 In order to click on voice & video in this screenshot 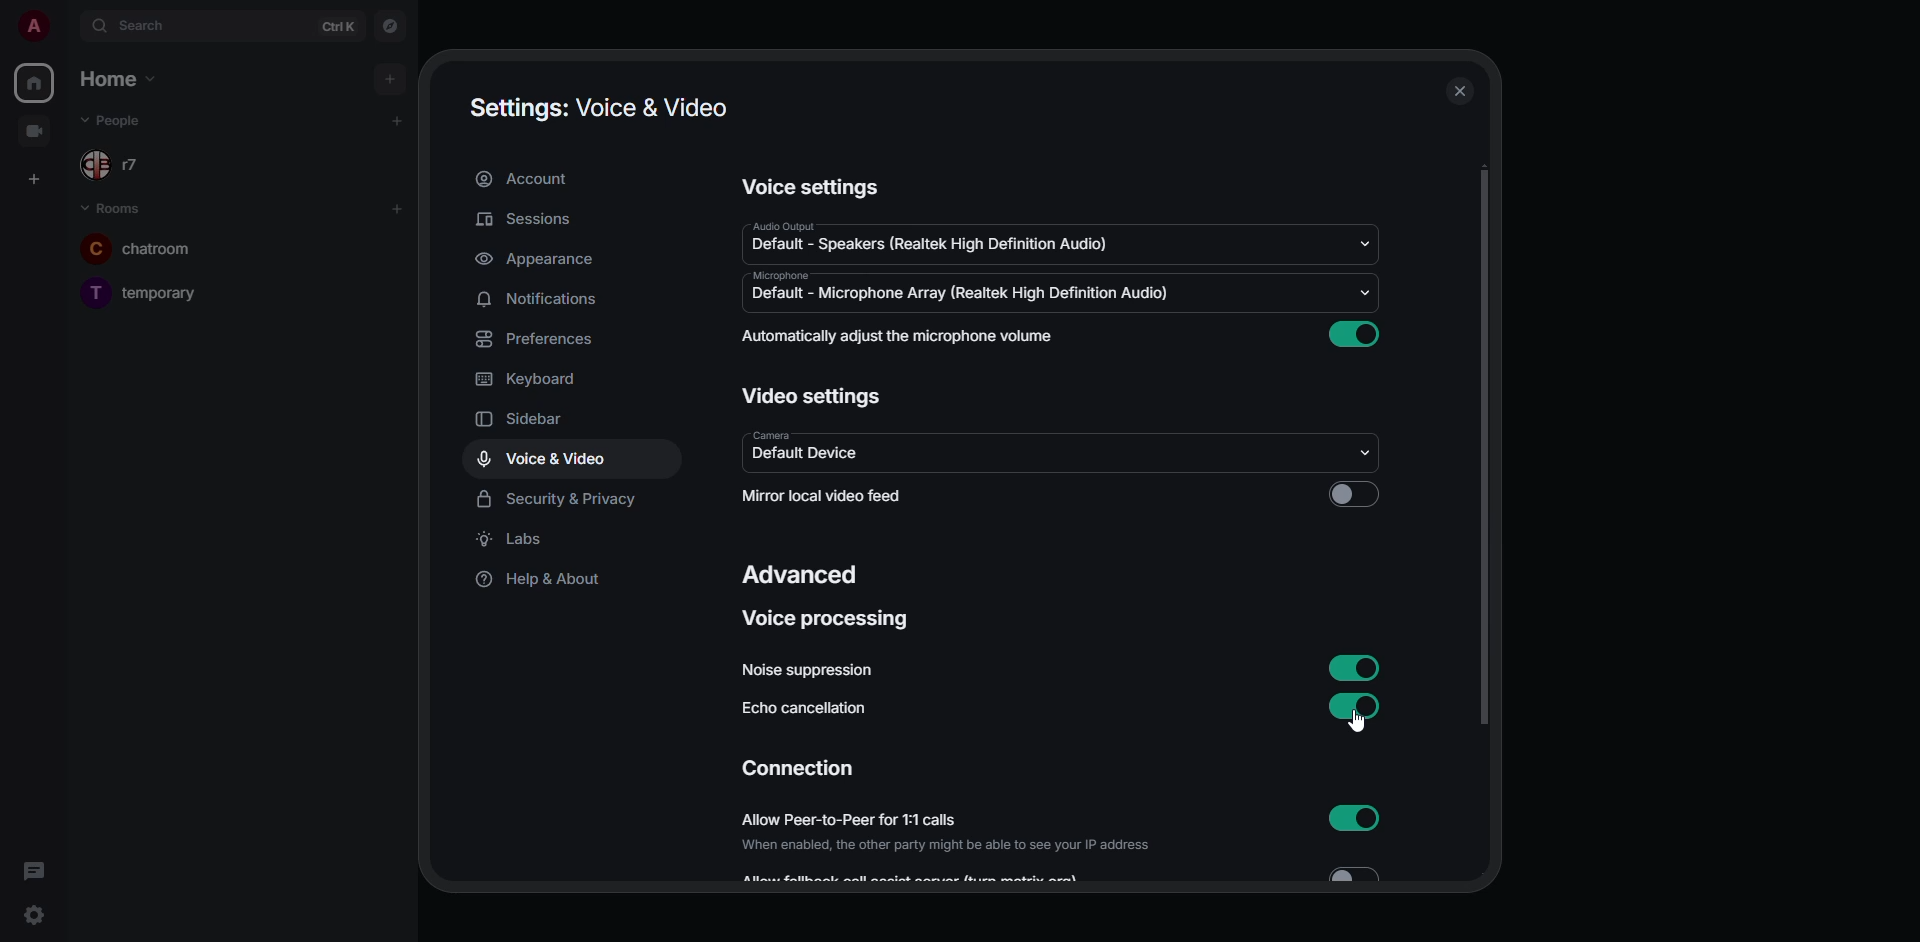, I will do `click(547, 459)`.